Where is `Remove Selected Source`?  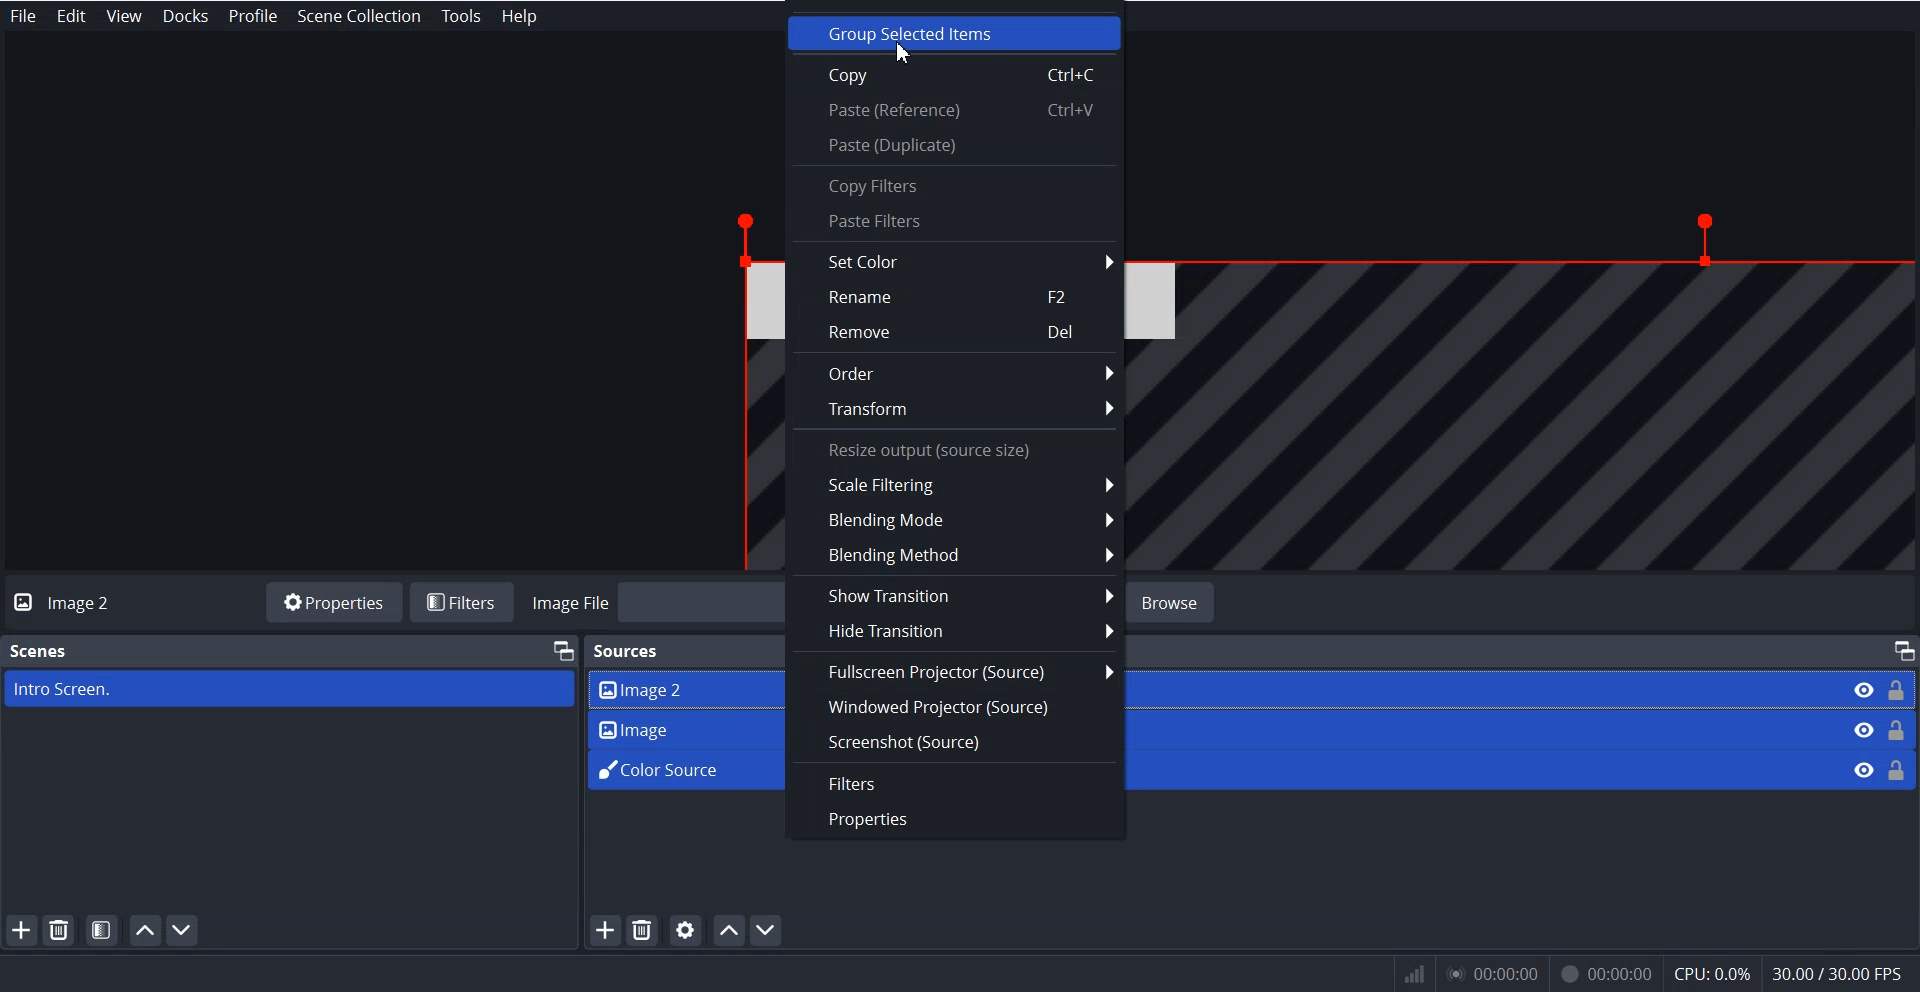 Remove Selected Source is located at coordinates (642, 931).